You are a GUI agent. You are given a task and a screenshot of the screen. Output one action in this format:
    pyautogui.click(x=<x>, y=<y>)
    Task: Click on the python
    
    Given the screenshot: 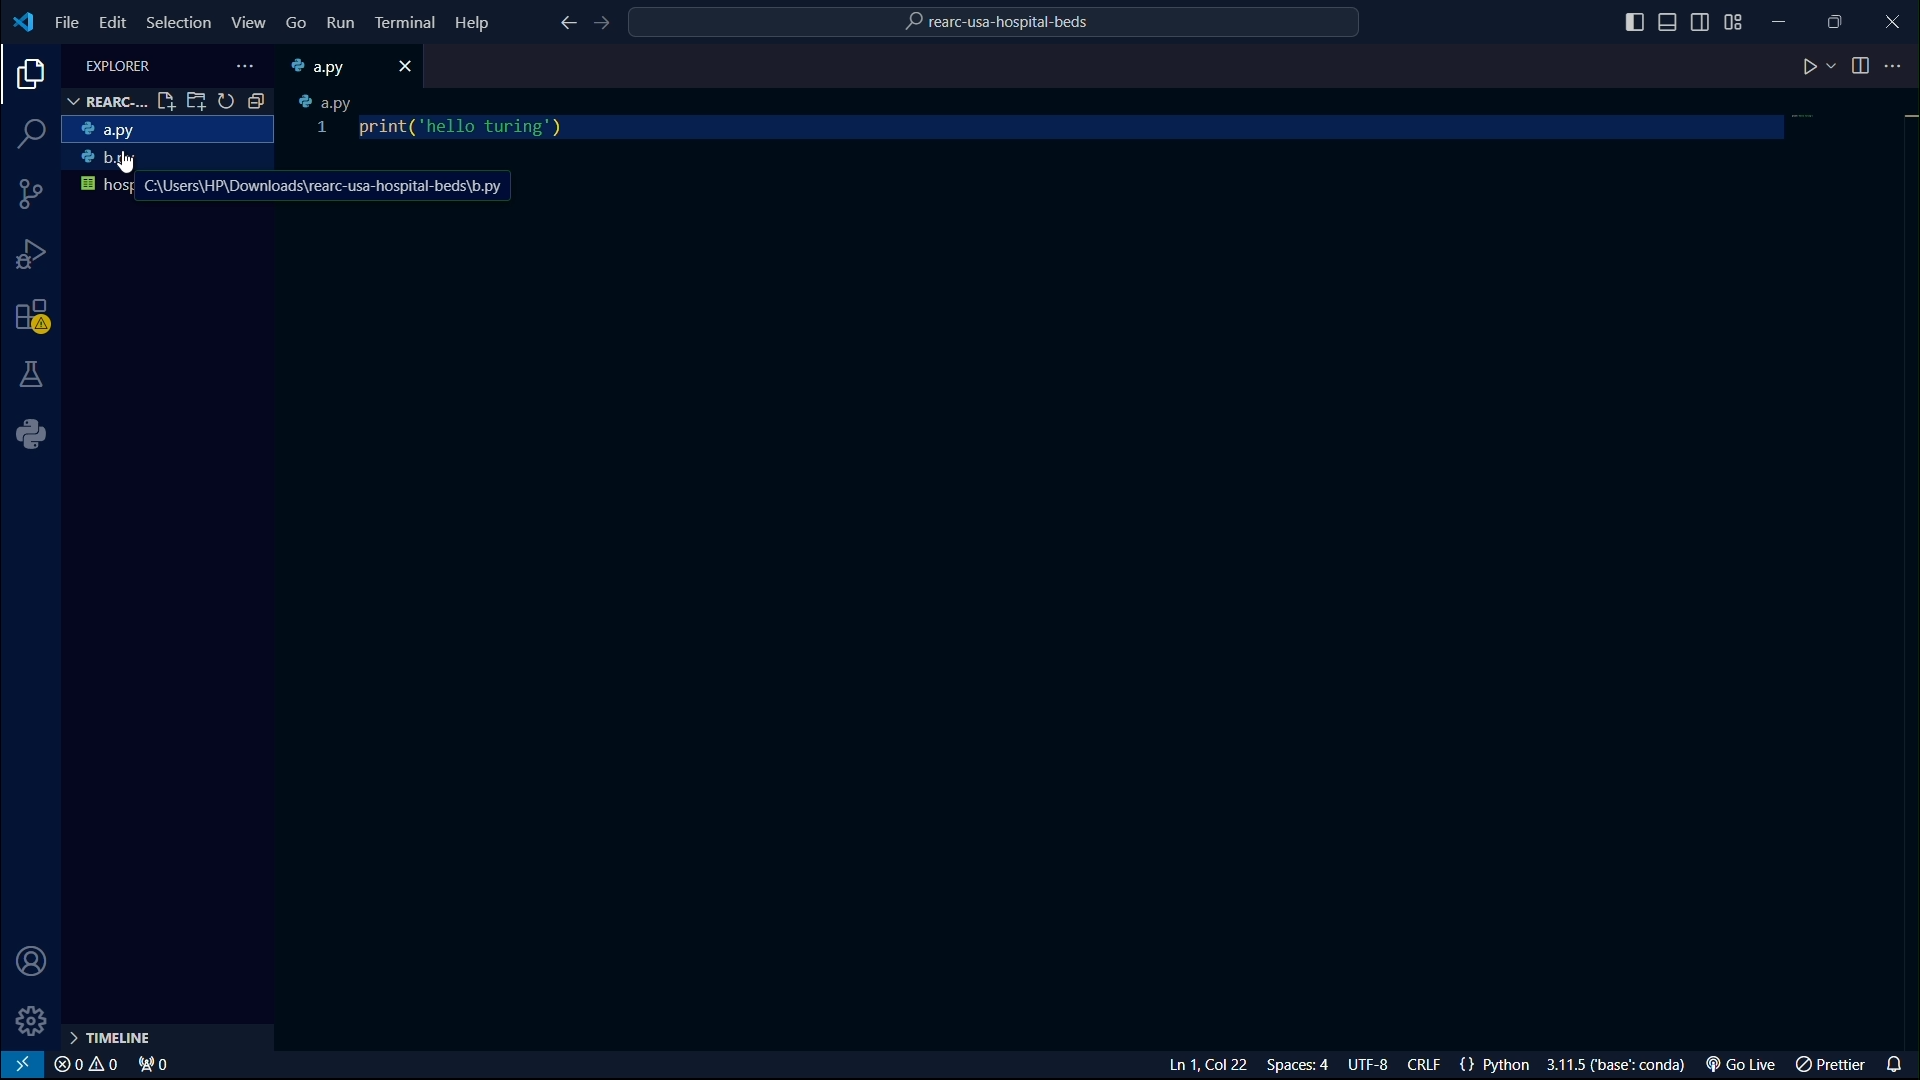 What is the action you would take?
    pyautogui.click(x=31, y=436)
    